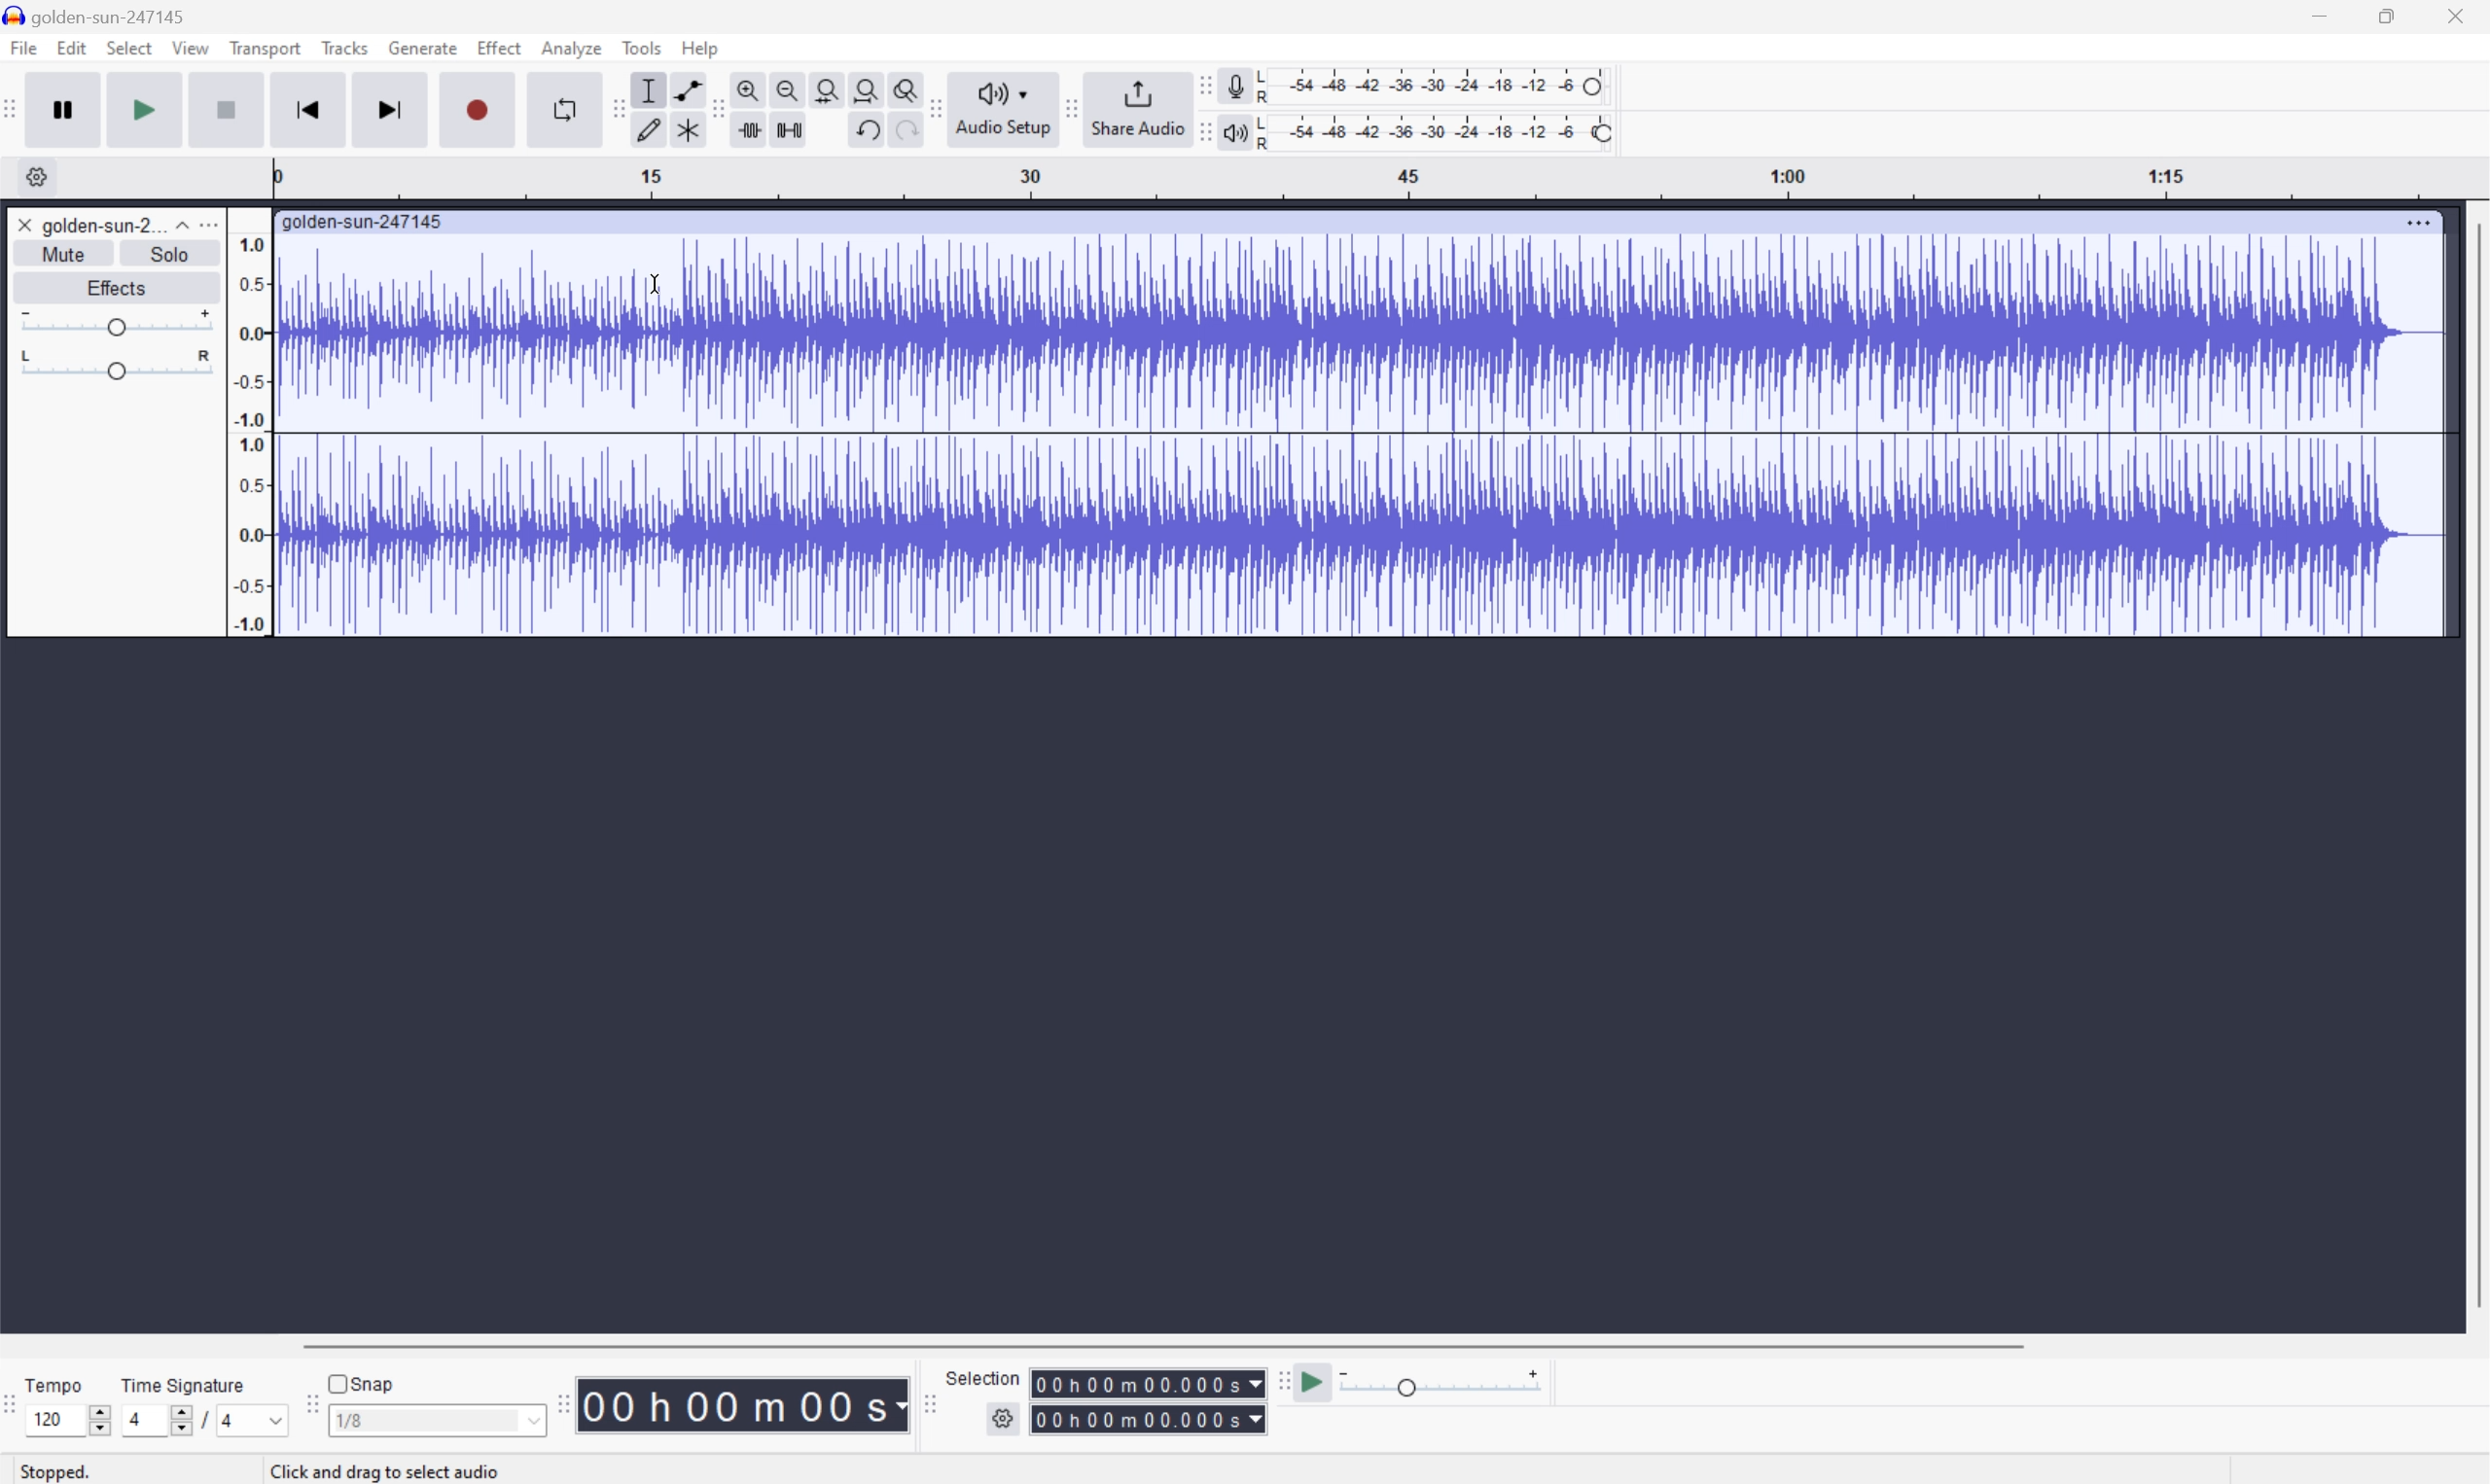  What do you see at coordinates (2380, 14) in the screenshot?
I see `Restore Down` at bounding box center [2380, 14].